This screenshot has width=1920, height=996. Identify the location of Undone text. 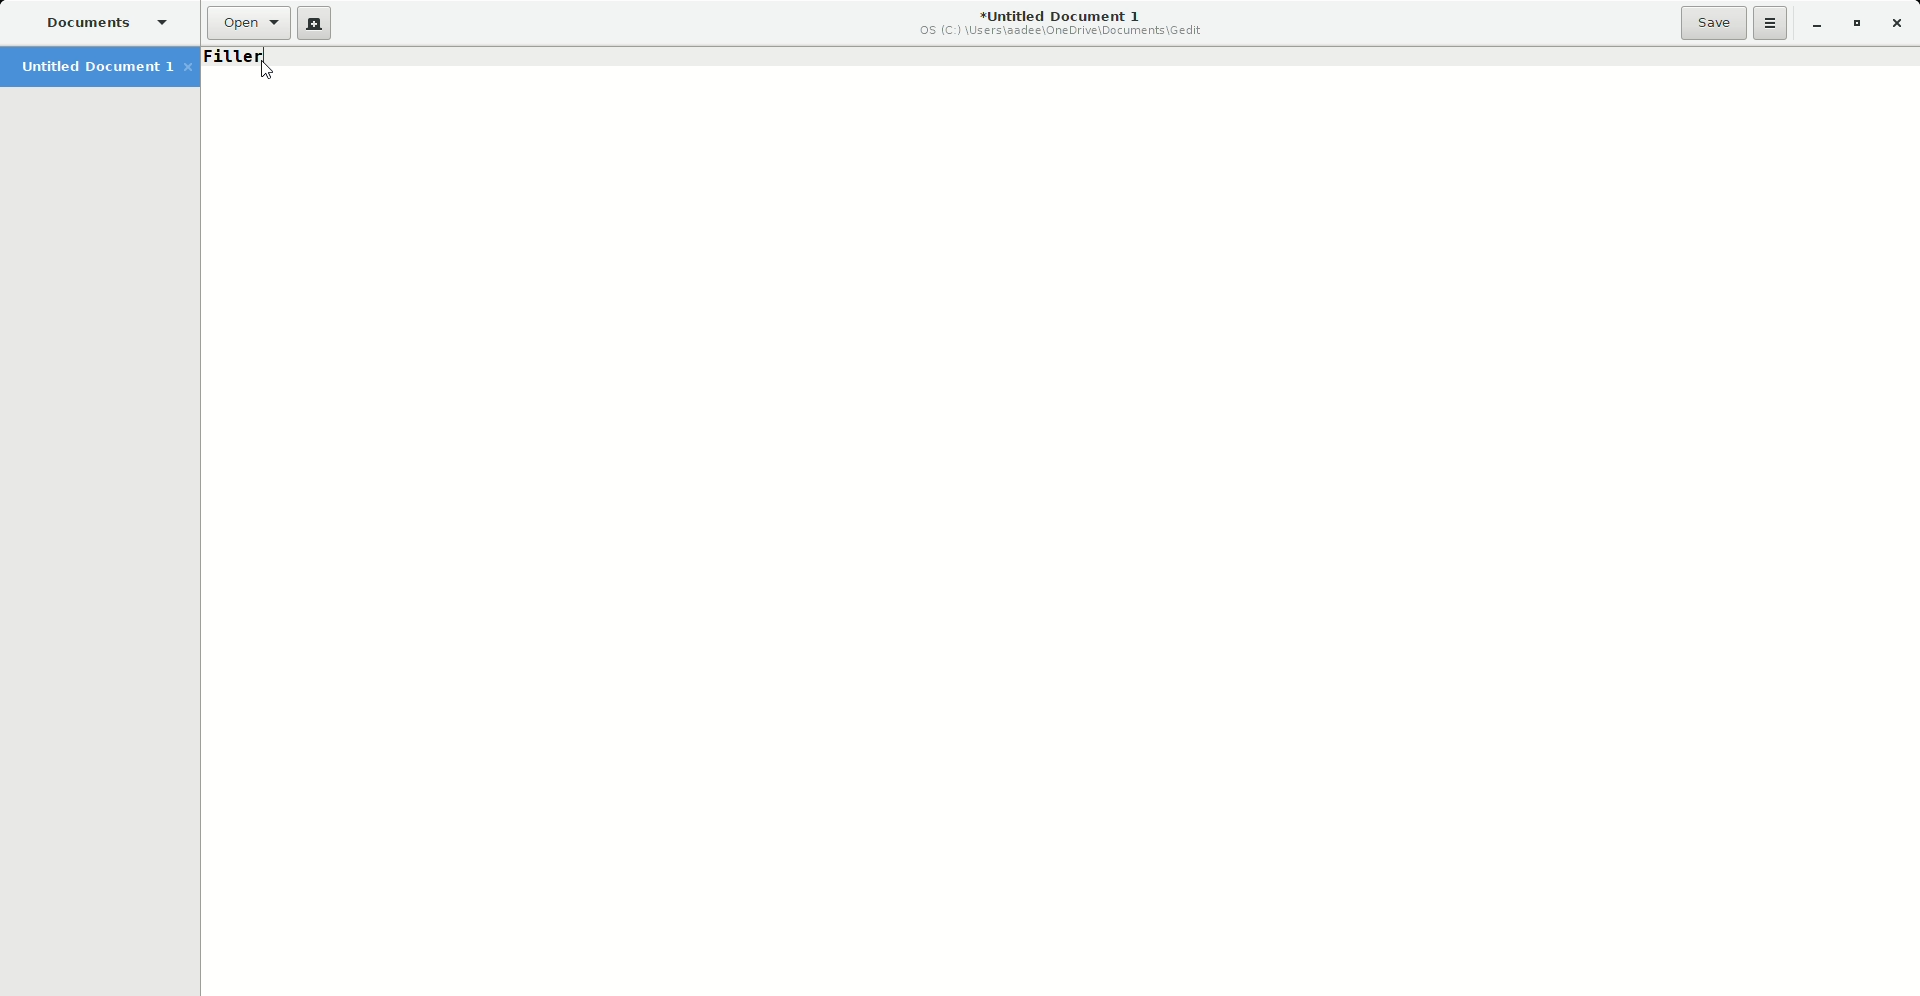
(240, 57).